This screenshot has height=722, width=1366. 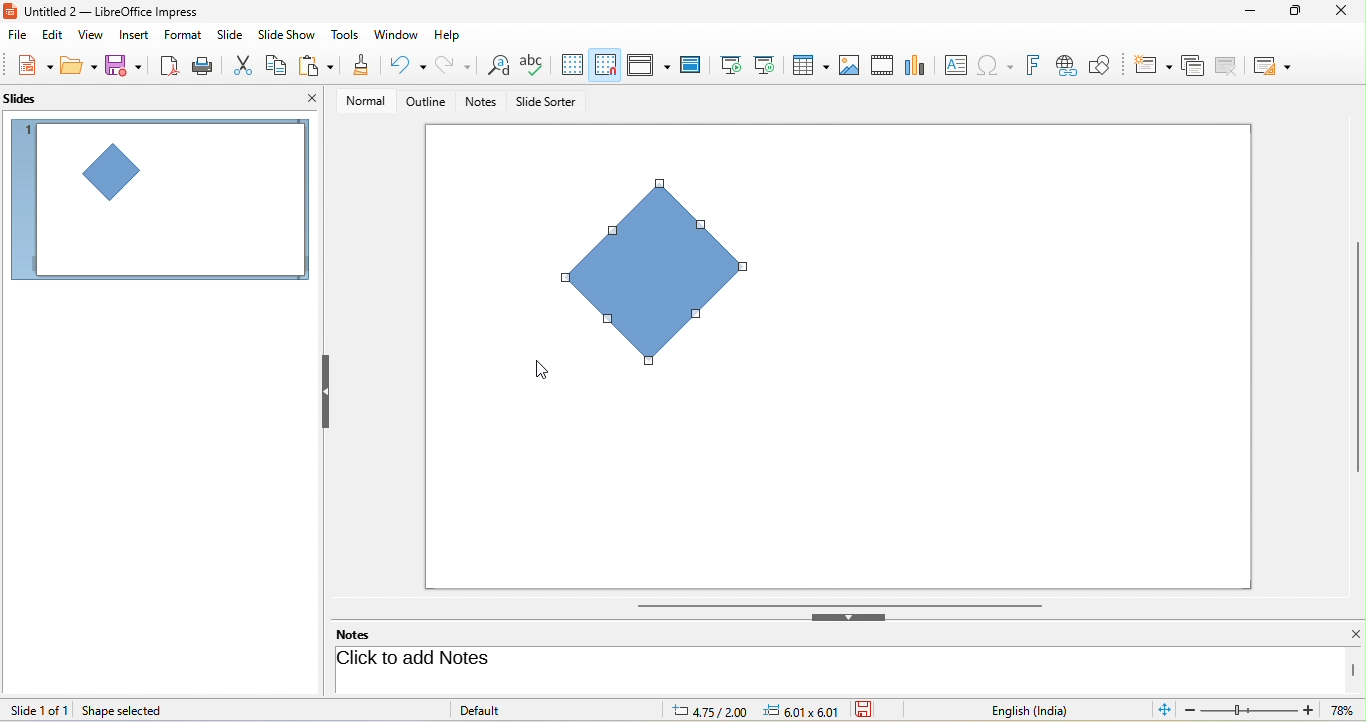 What do you see at coordinates (362, 67) in the screenshot?
I see `clone formatting` at bounding box center [362, 67].